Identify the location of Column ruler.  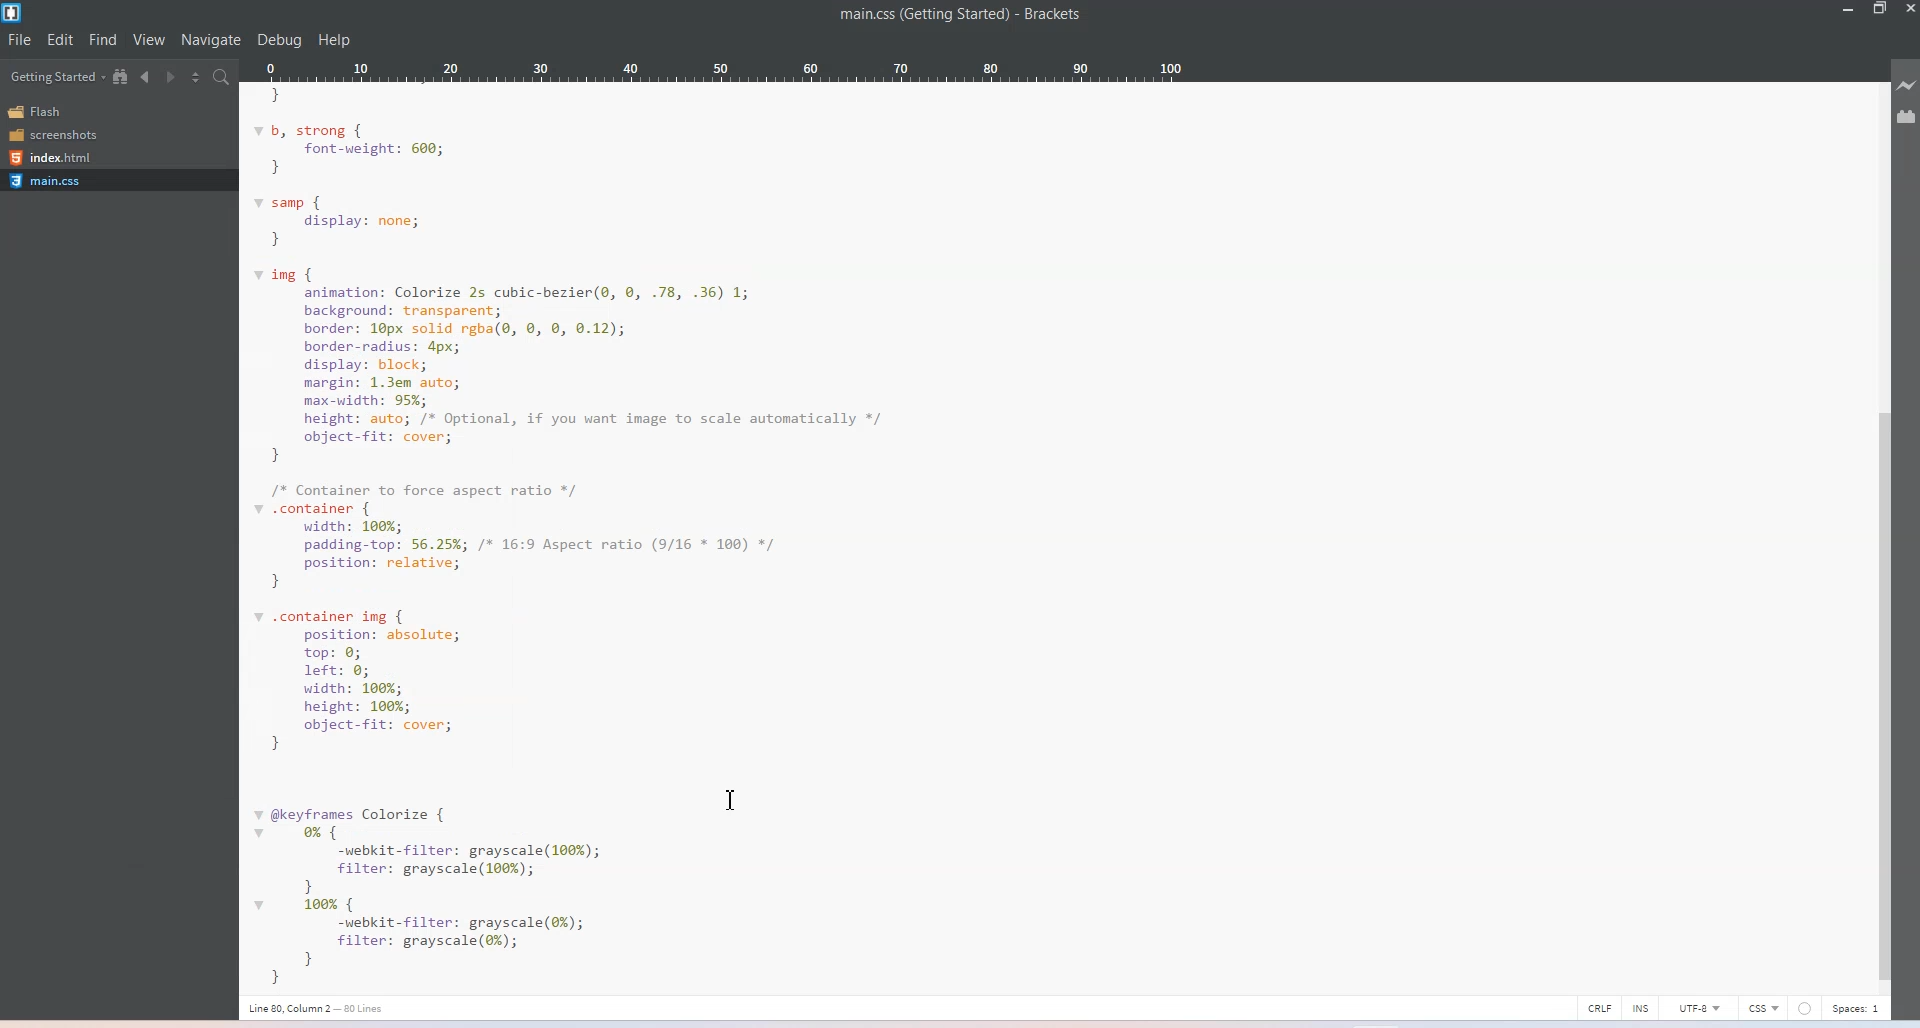
(723, 71).